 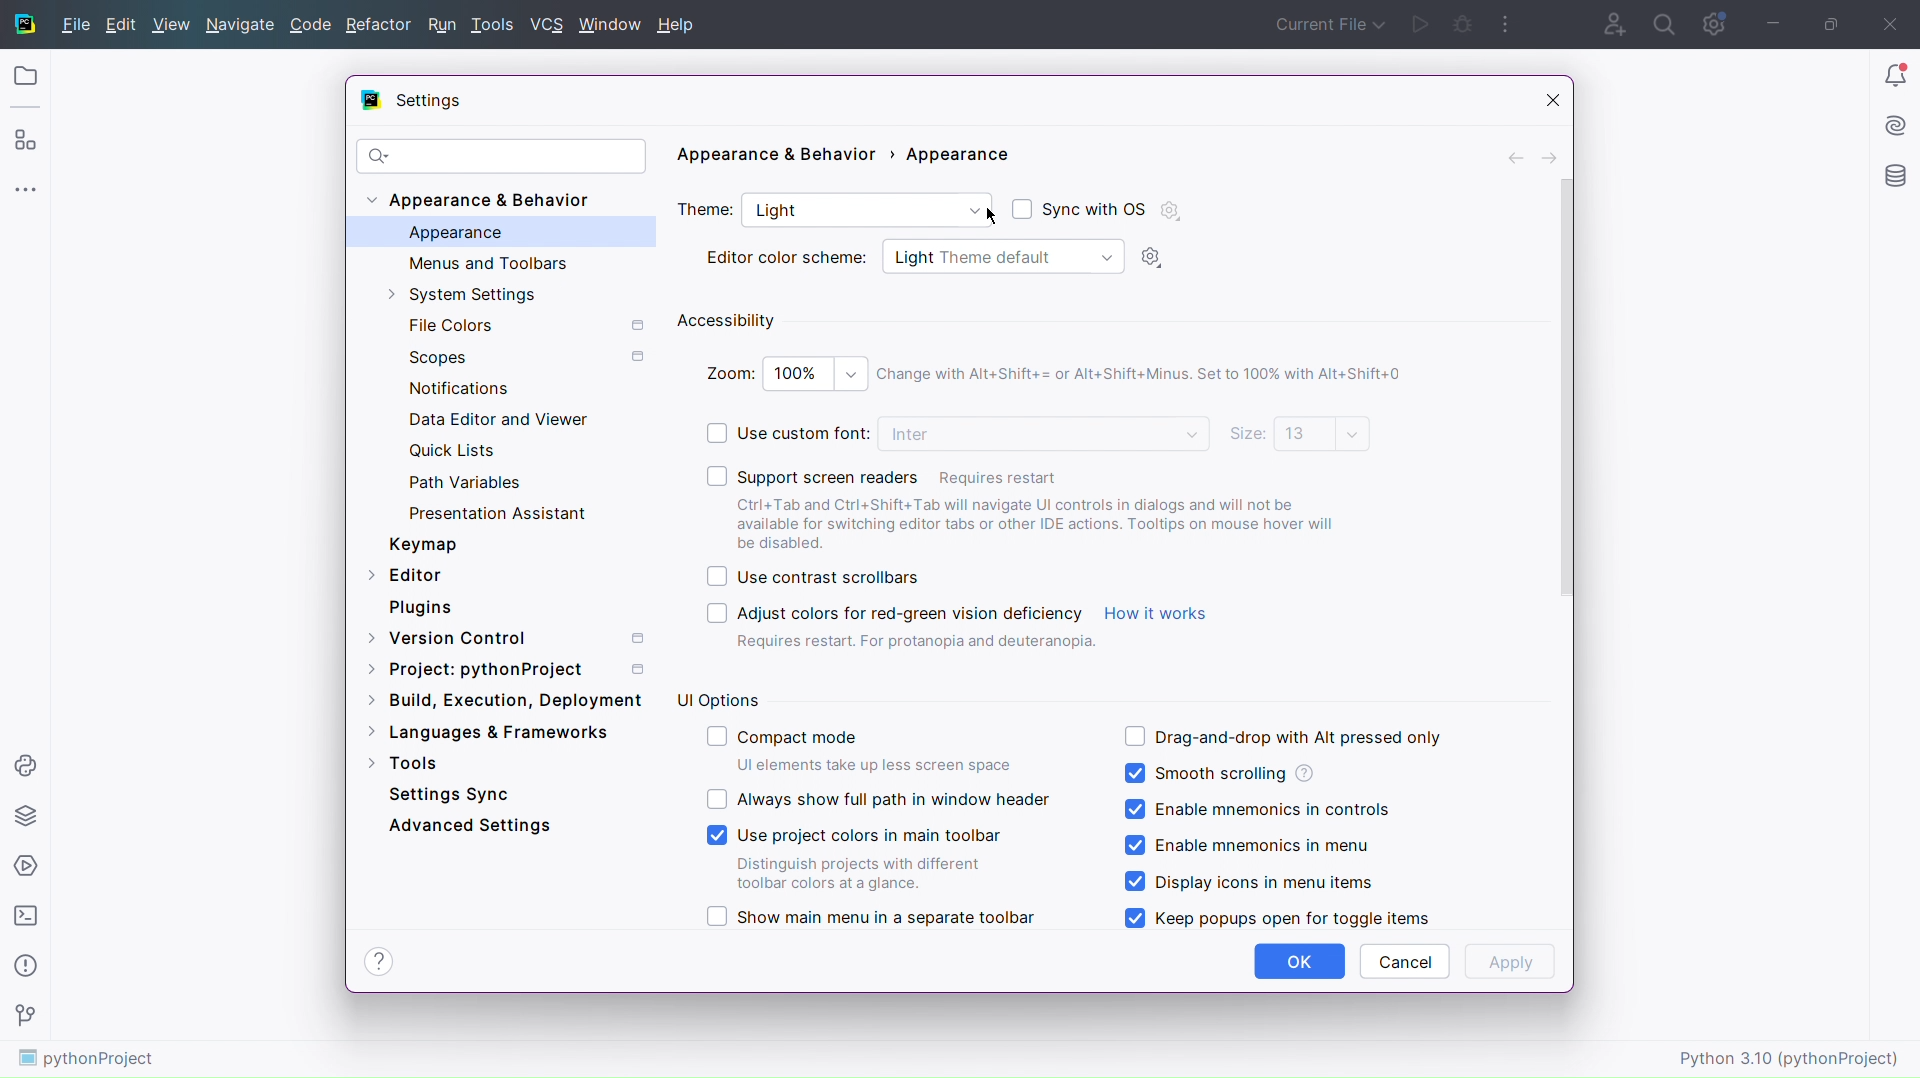 What do you see at coordinates (1170, 210) in the screenshot?
I see `Os settings` at bounding box center [1170, 210].